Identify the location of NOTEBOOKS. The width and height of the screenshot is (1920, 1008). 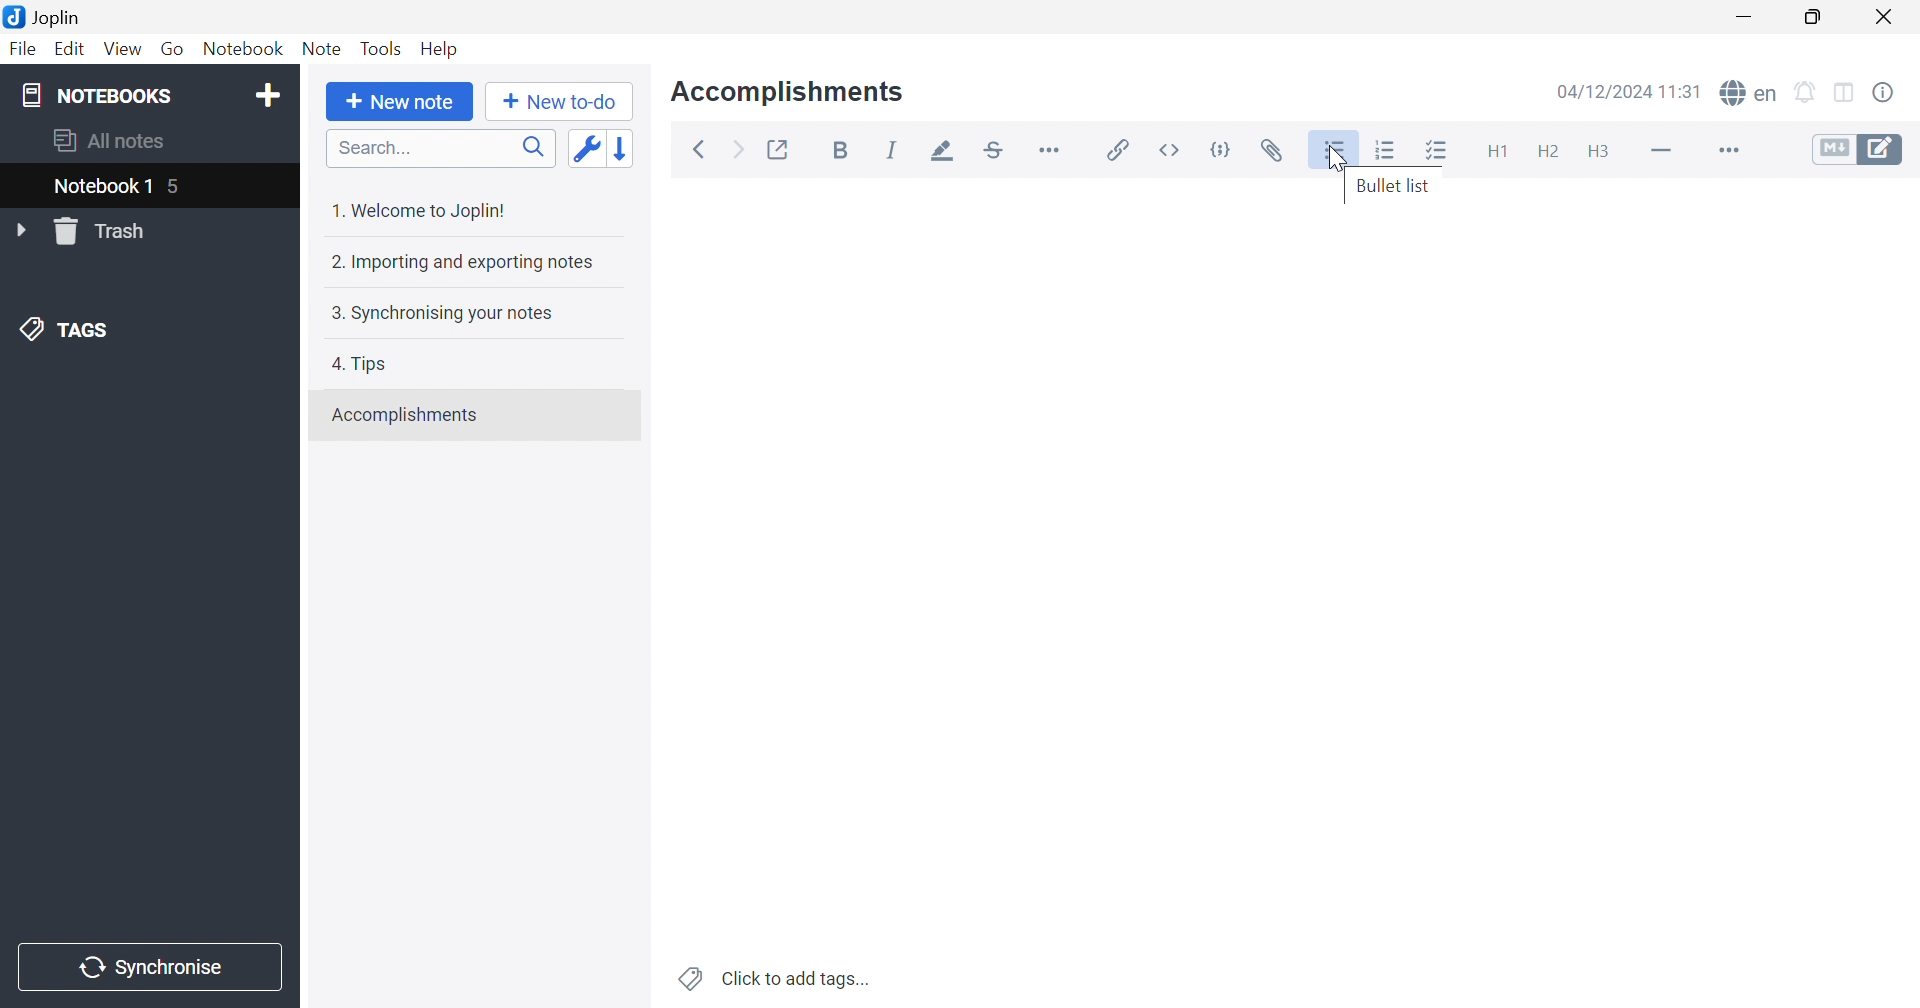
(93, 93).